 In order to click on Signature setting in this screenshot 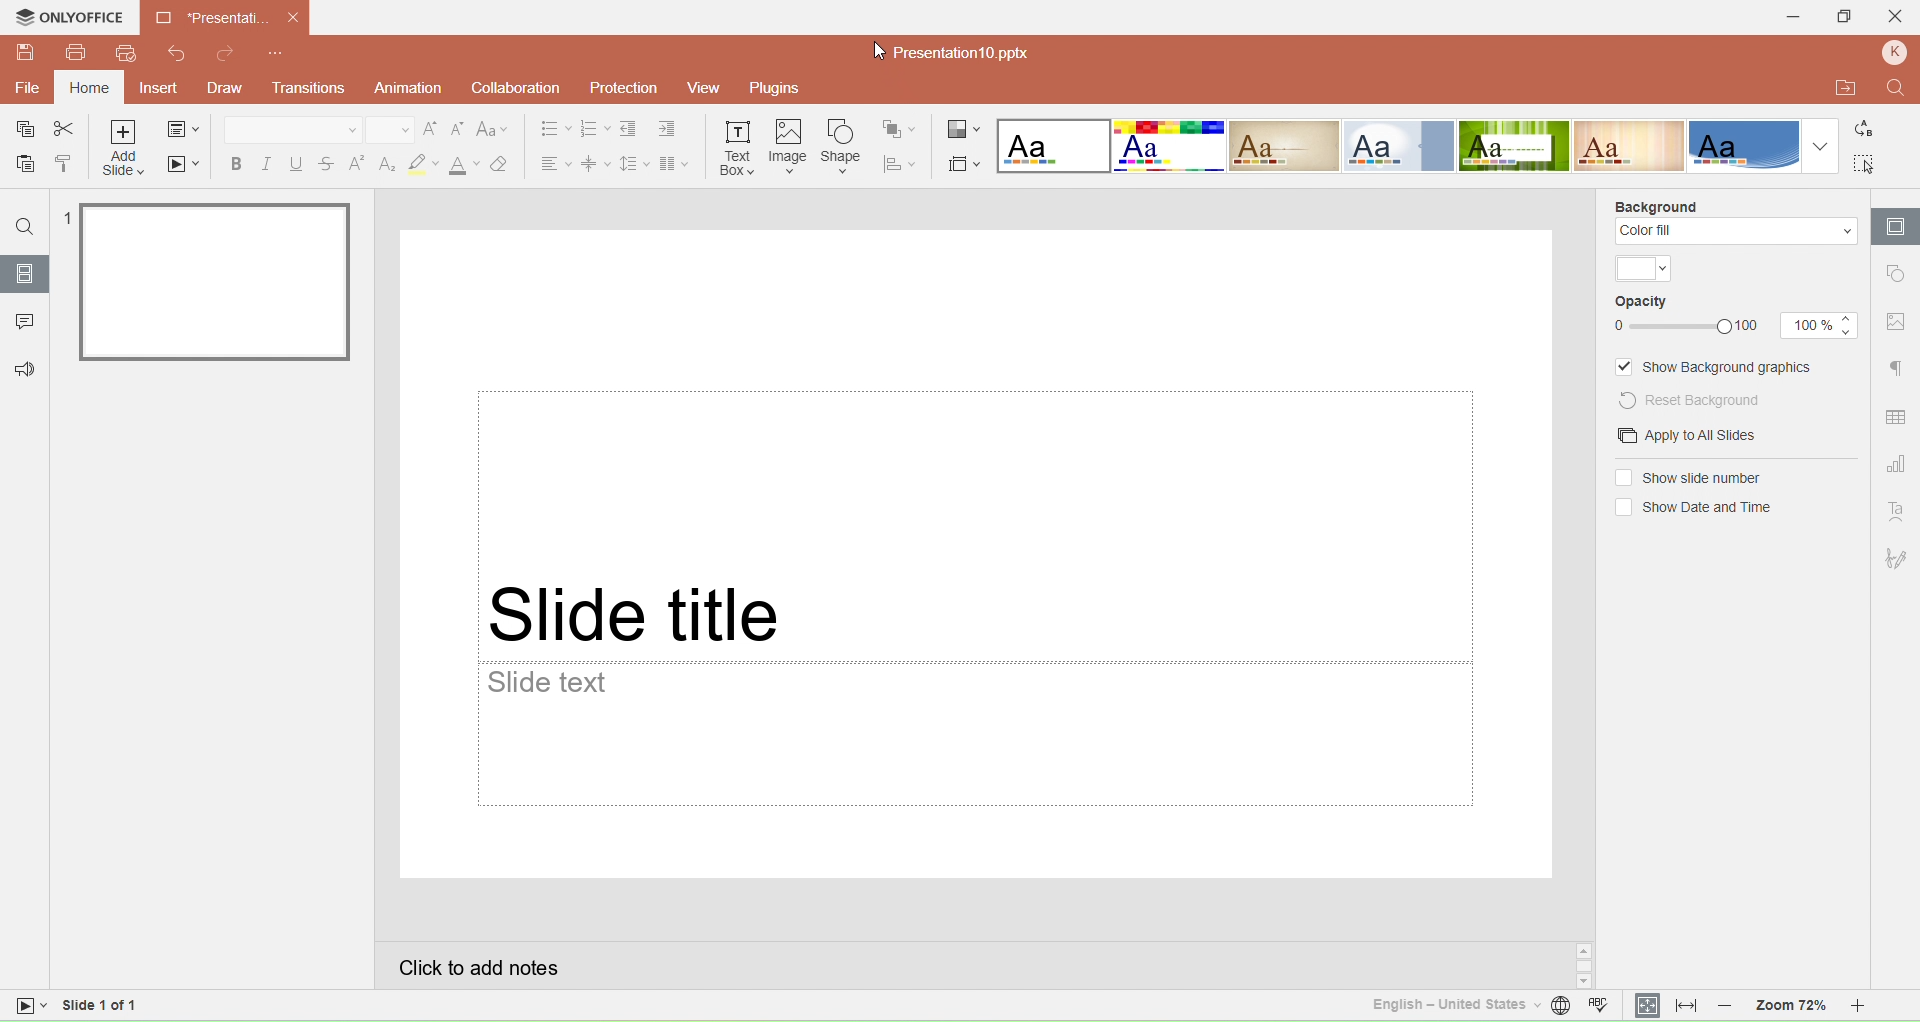, I will do `click(1898, 557)`.